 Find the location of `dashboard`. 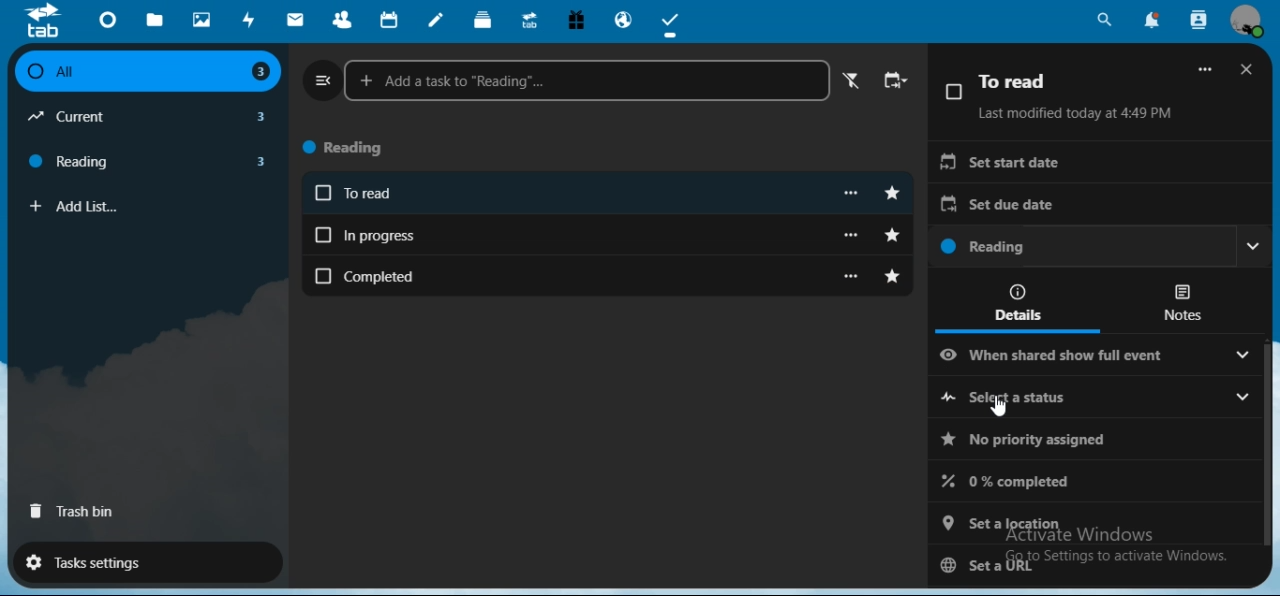

dashboard is located at coordinates (107, 19).